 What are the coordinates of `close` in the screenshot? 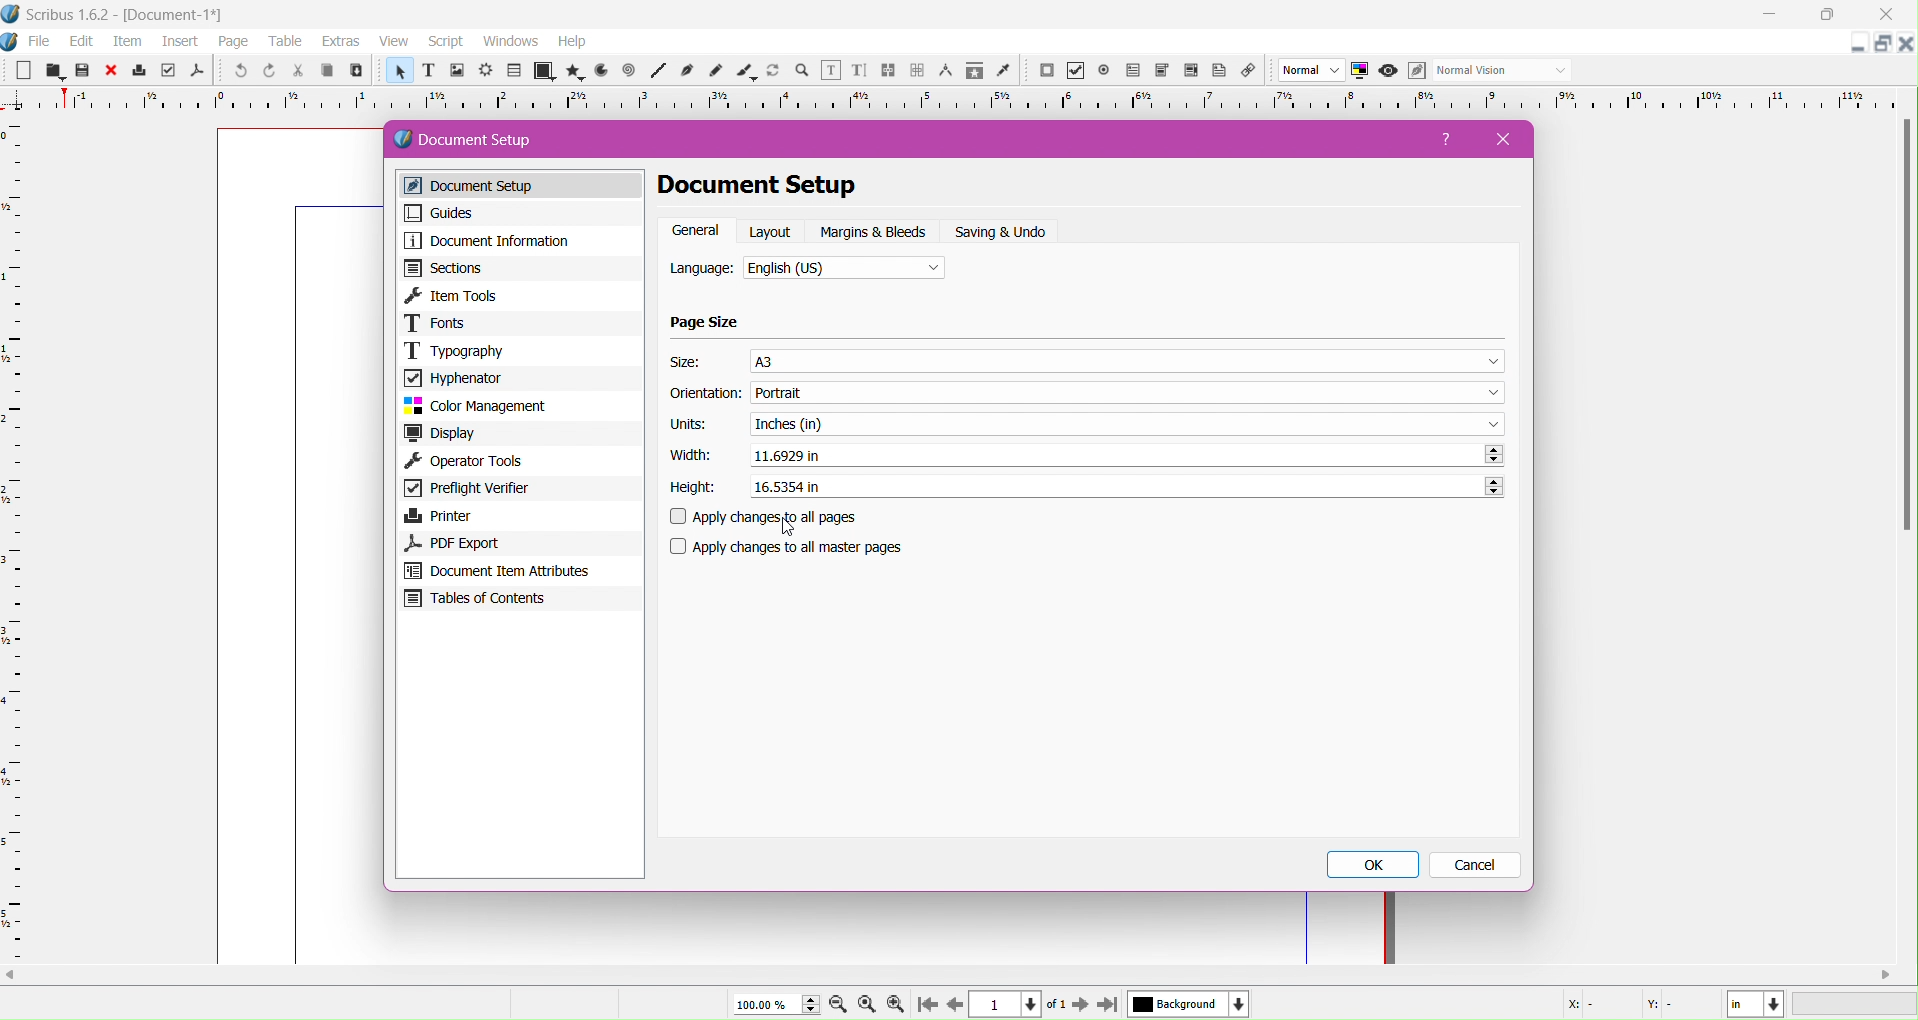 It's located at (111, 71).